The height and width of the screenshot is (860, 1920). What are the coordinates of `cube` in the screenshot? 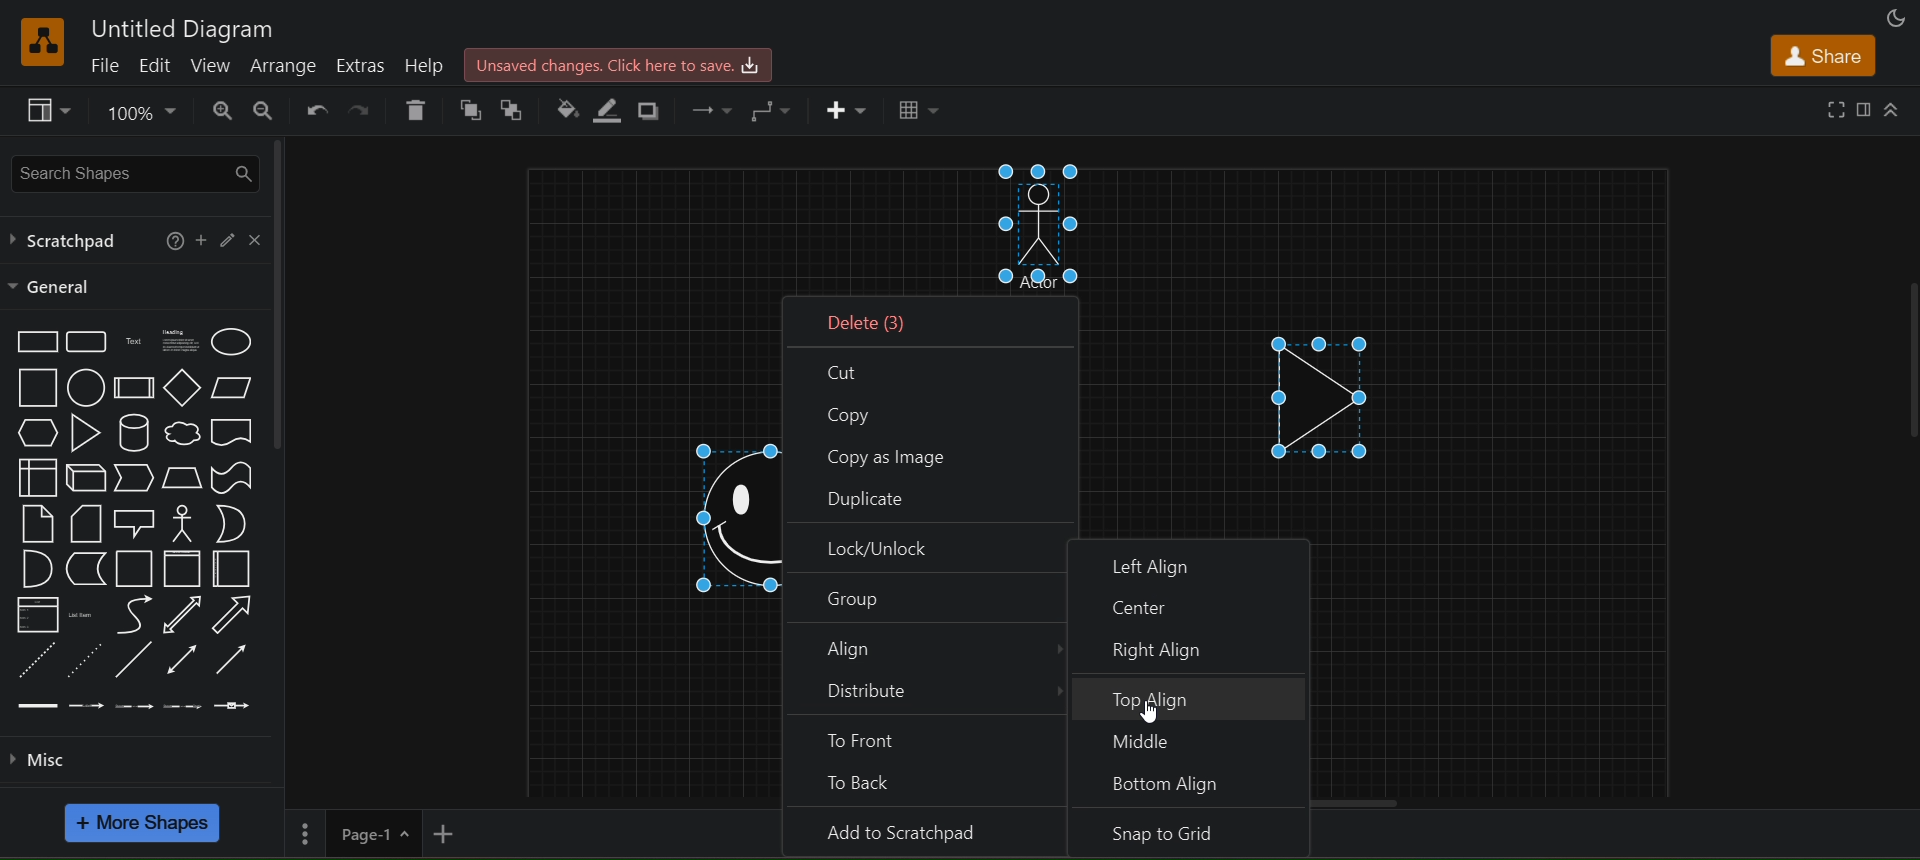 It's located at (82, 477).